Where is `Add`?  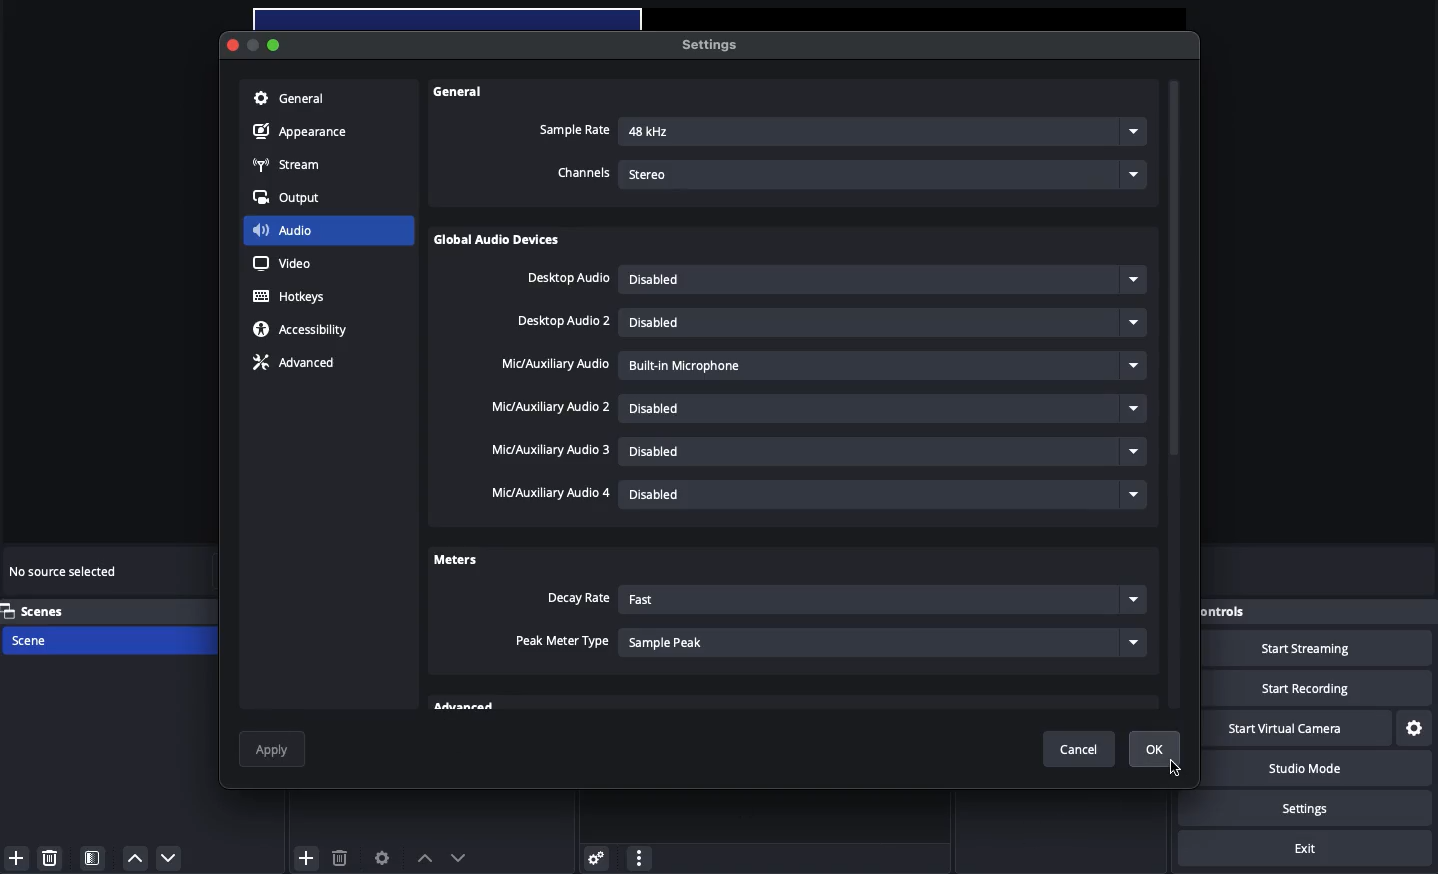 Add is located at coordinates (16, 858).